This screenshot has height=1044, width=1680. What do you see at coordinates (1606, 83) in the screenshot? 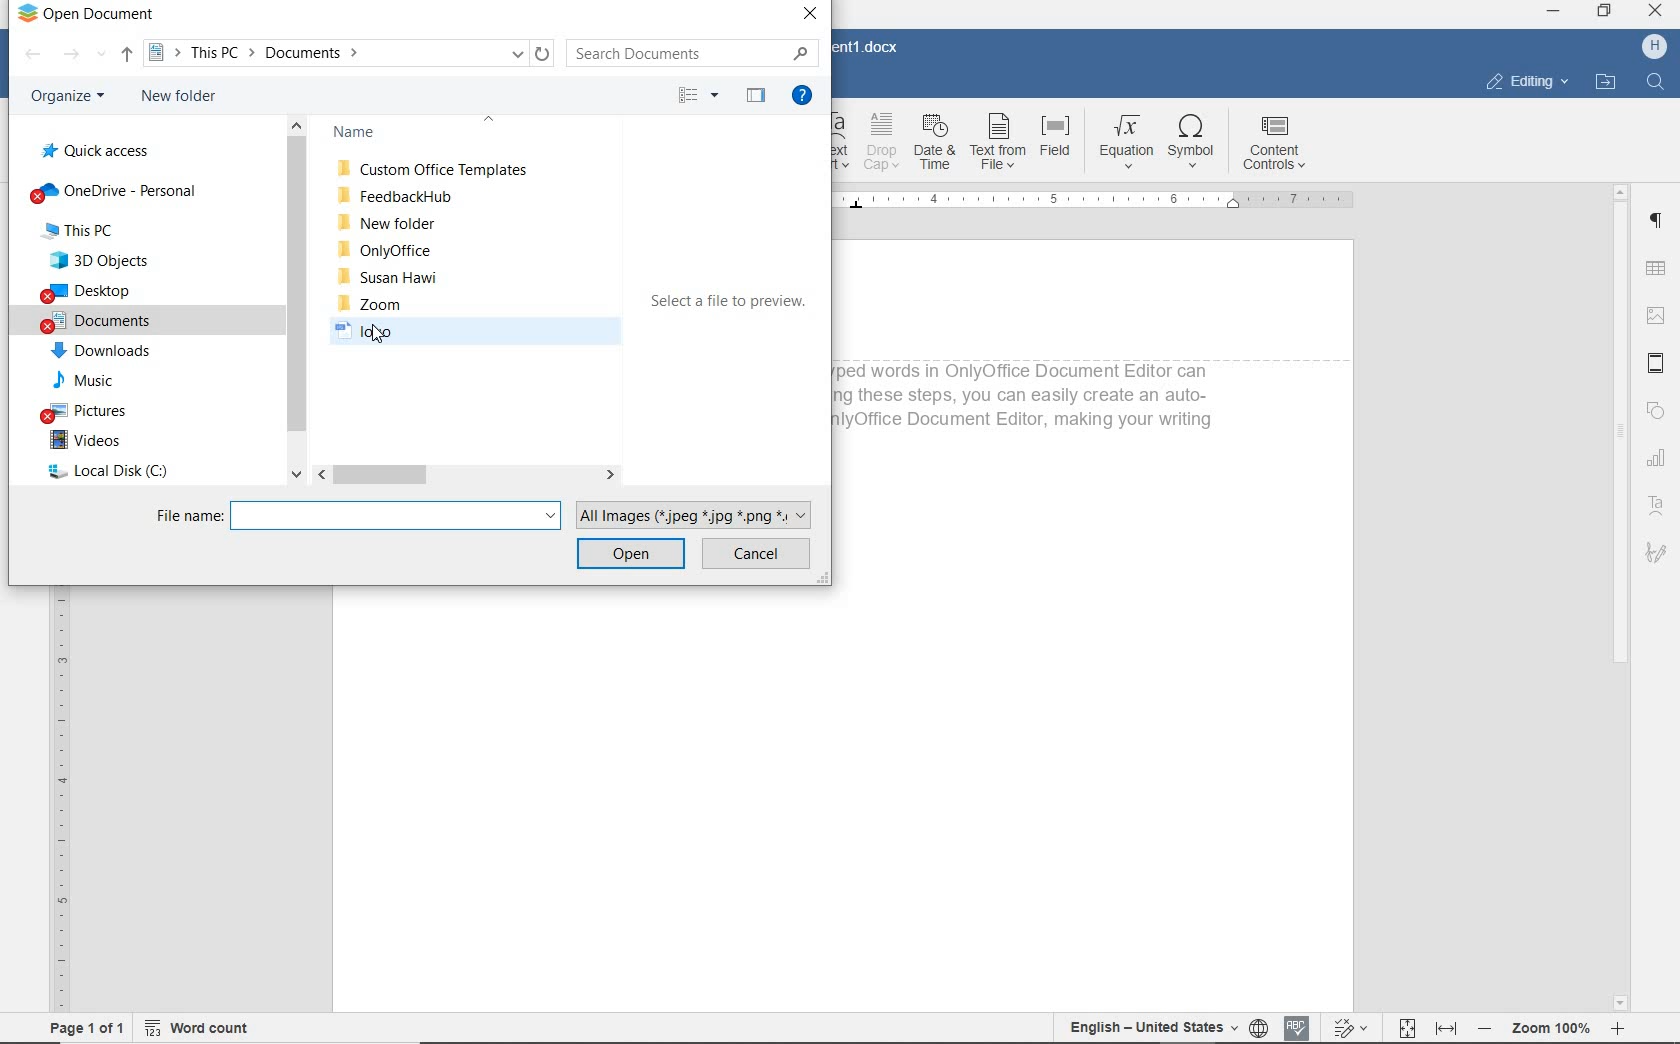
I see `OPEN FILE LOCTION` at bounding box center [1606, 83].